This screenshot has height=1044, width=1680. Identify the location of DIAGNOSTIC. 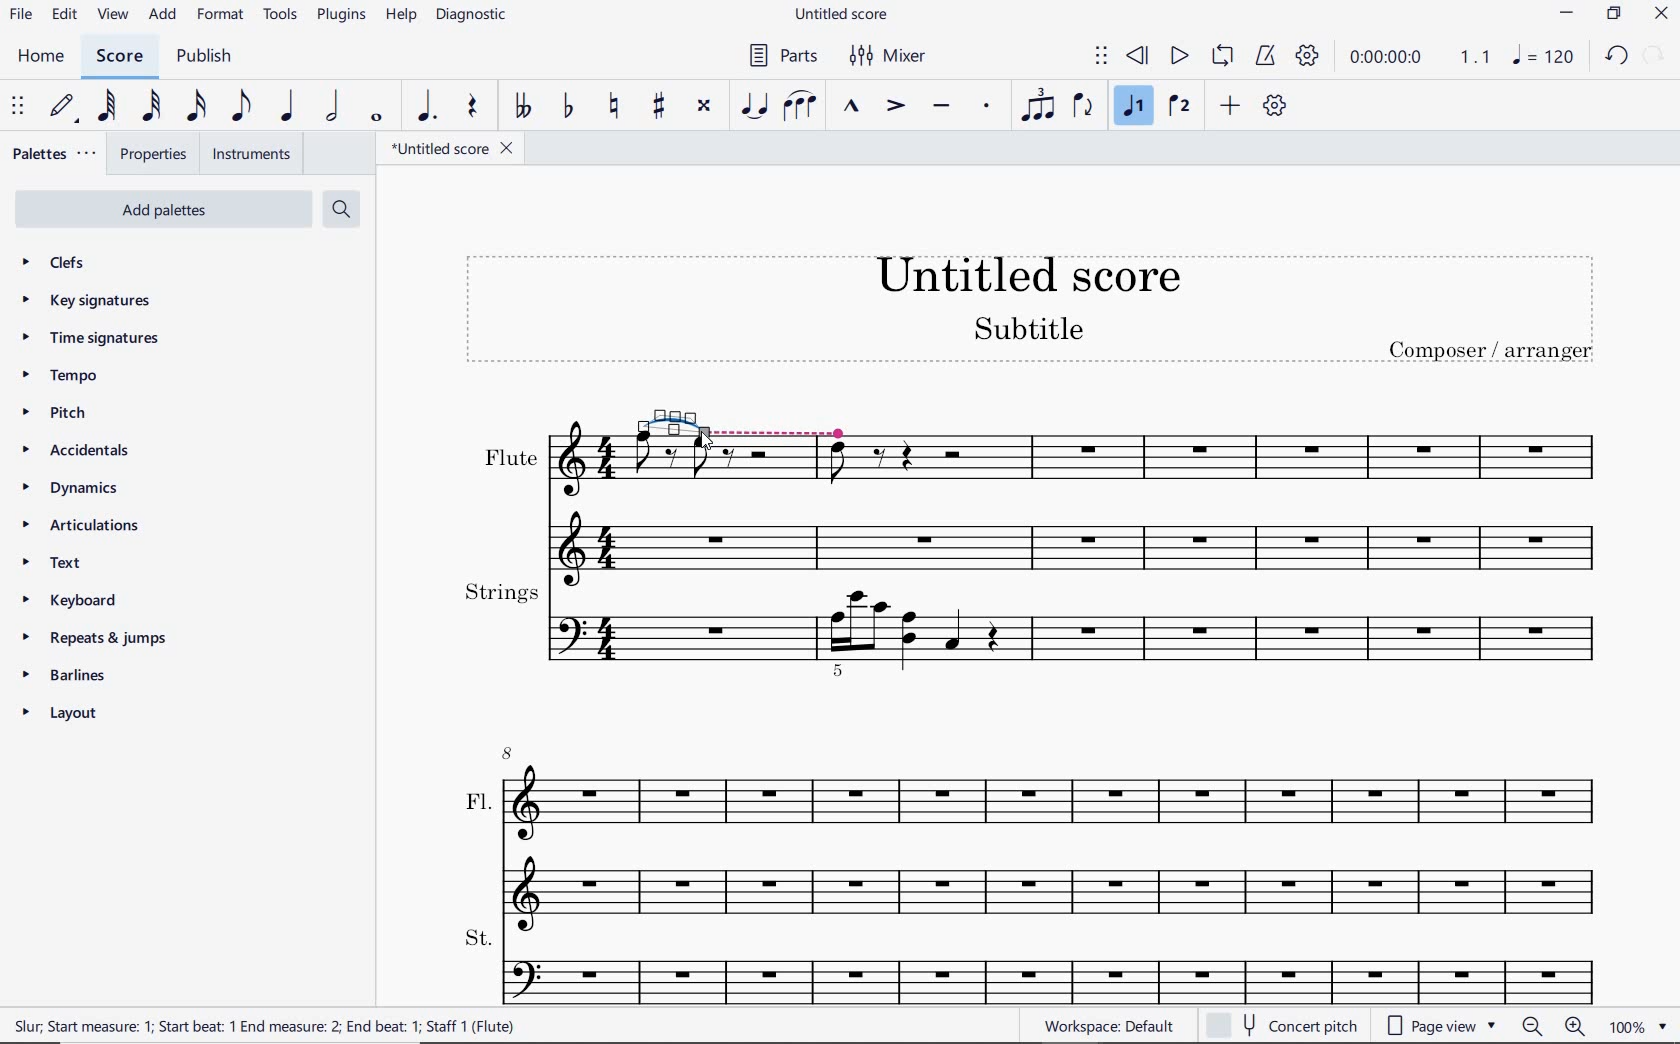
(479, 16).